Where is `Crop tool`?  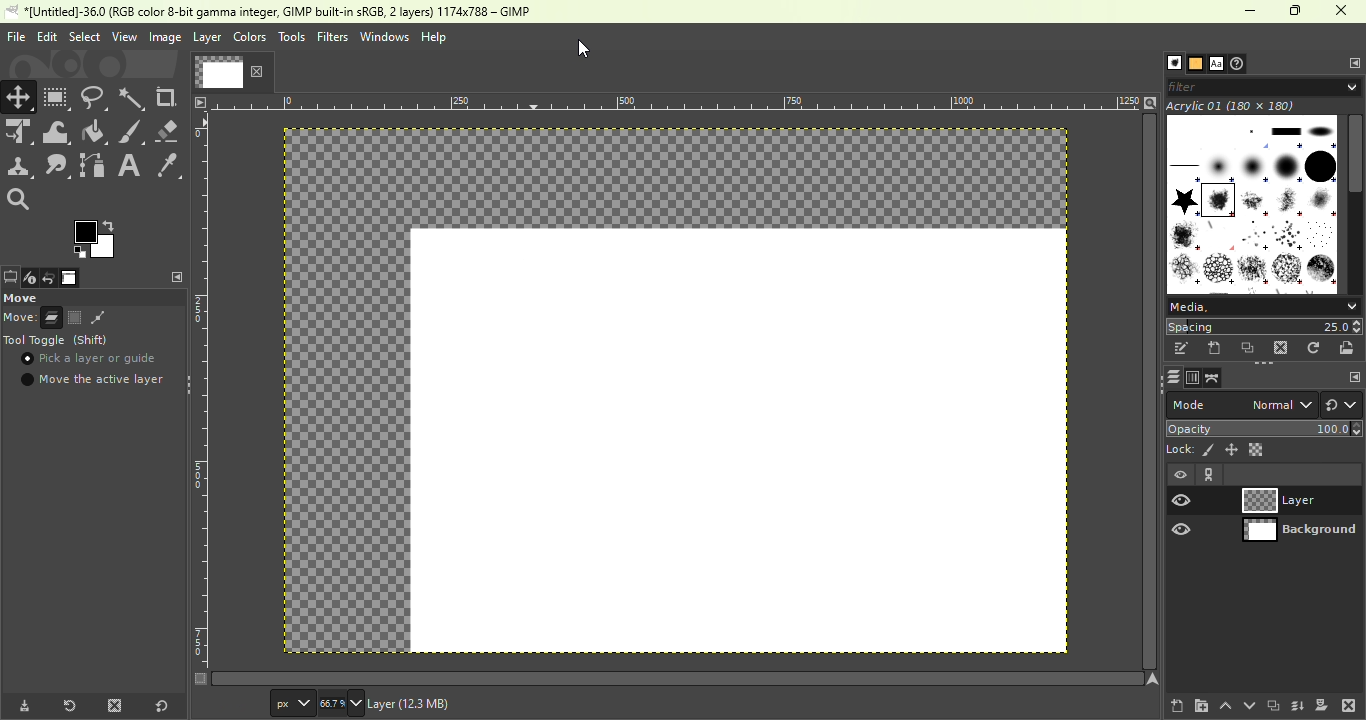 Crop tool is located at coordinates (169, 98).